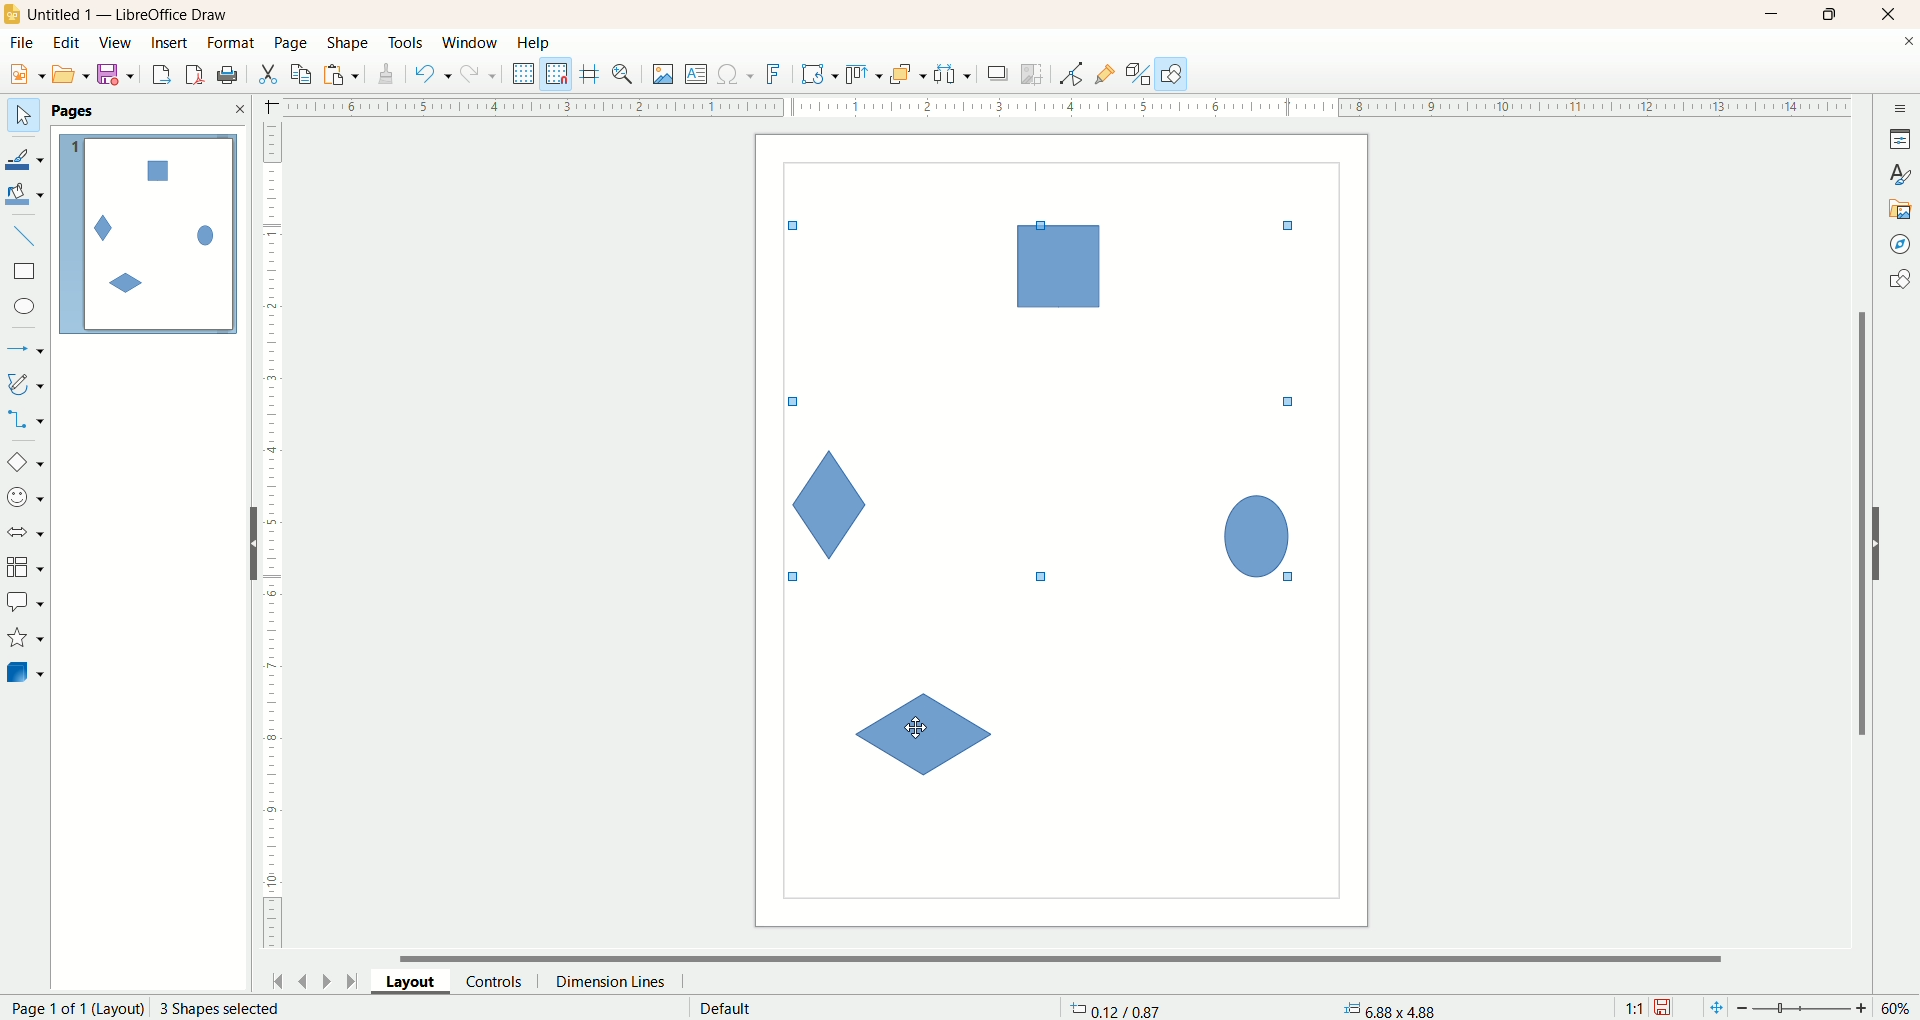 The image size is (1920, 1020). I want to click on zoom factor, so click(1805, 1009).